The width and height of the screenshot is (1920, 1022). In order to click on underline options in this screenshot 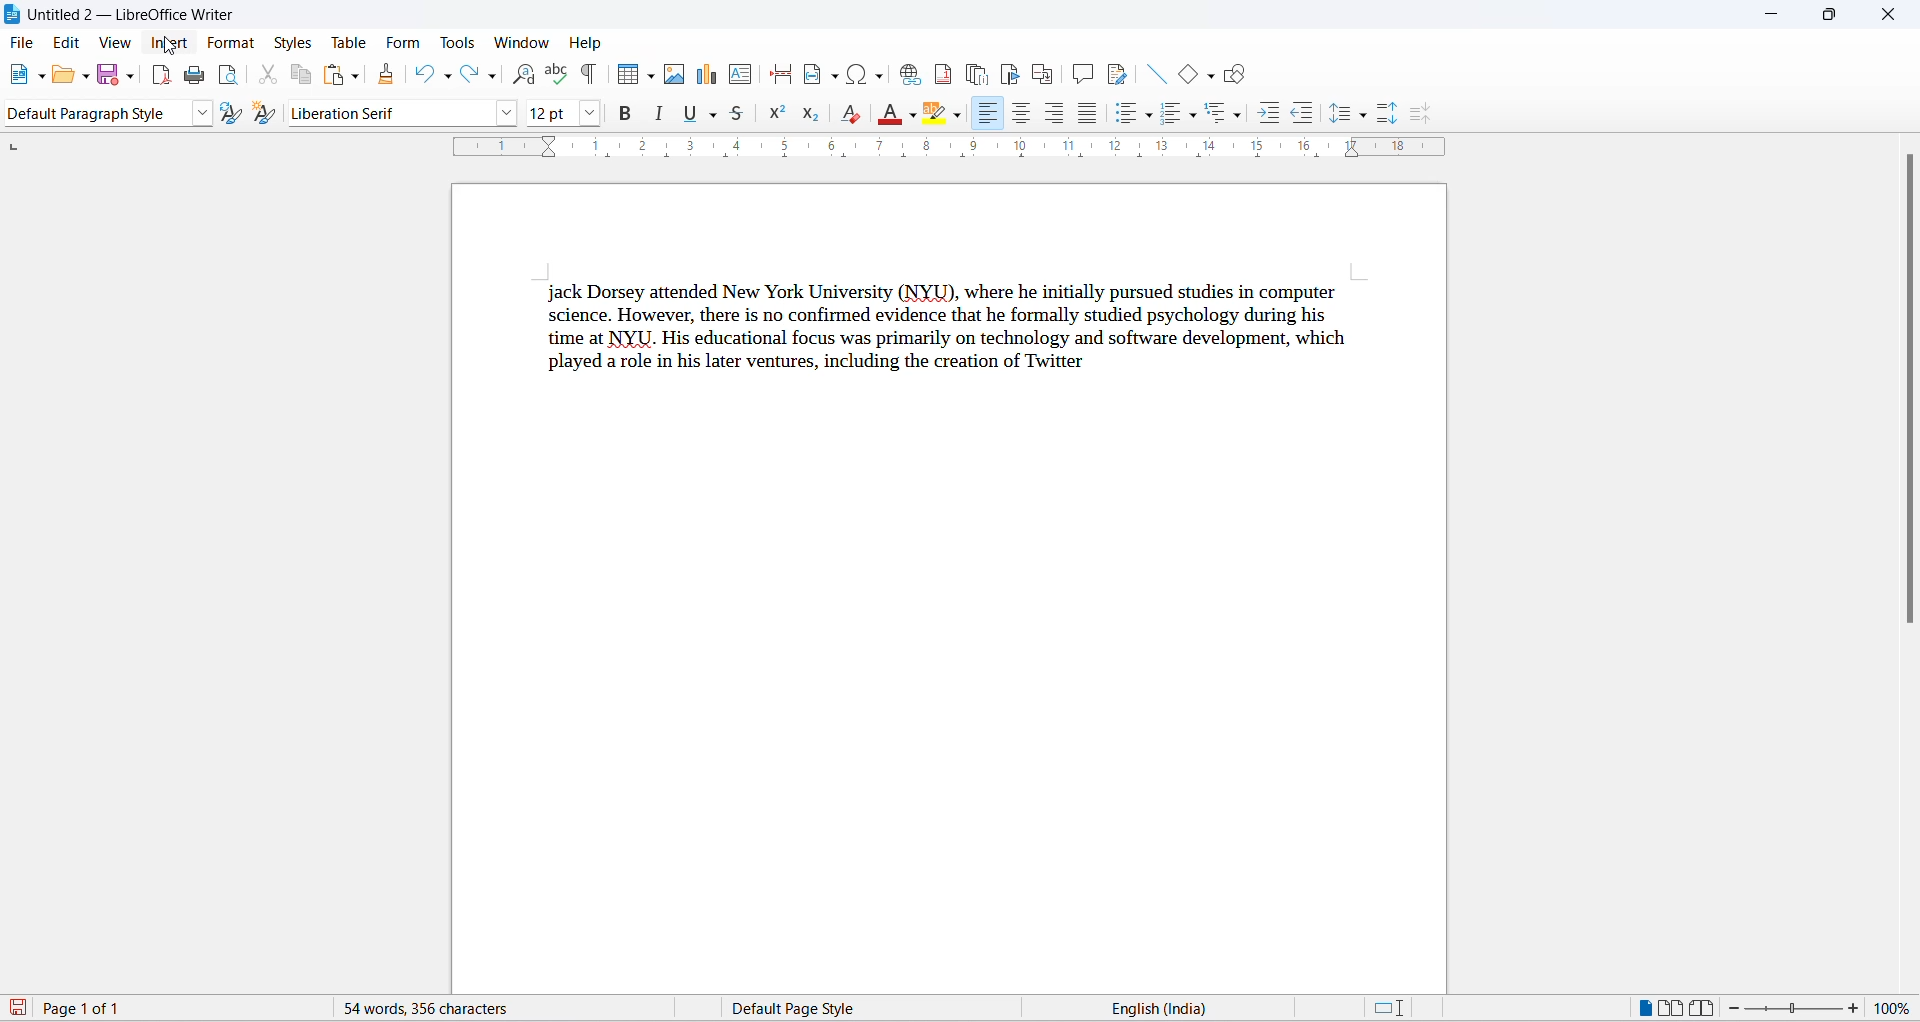, I will do `click(711, 115)`.